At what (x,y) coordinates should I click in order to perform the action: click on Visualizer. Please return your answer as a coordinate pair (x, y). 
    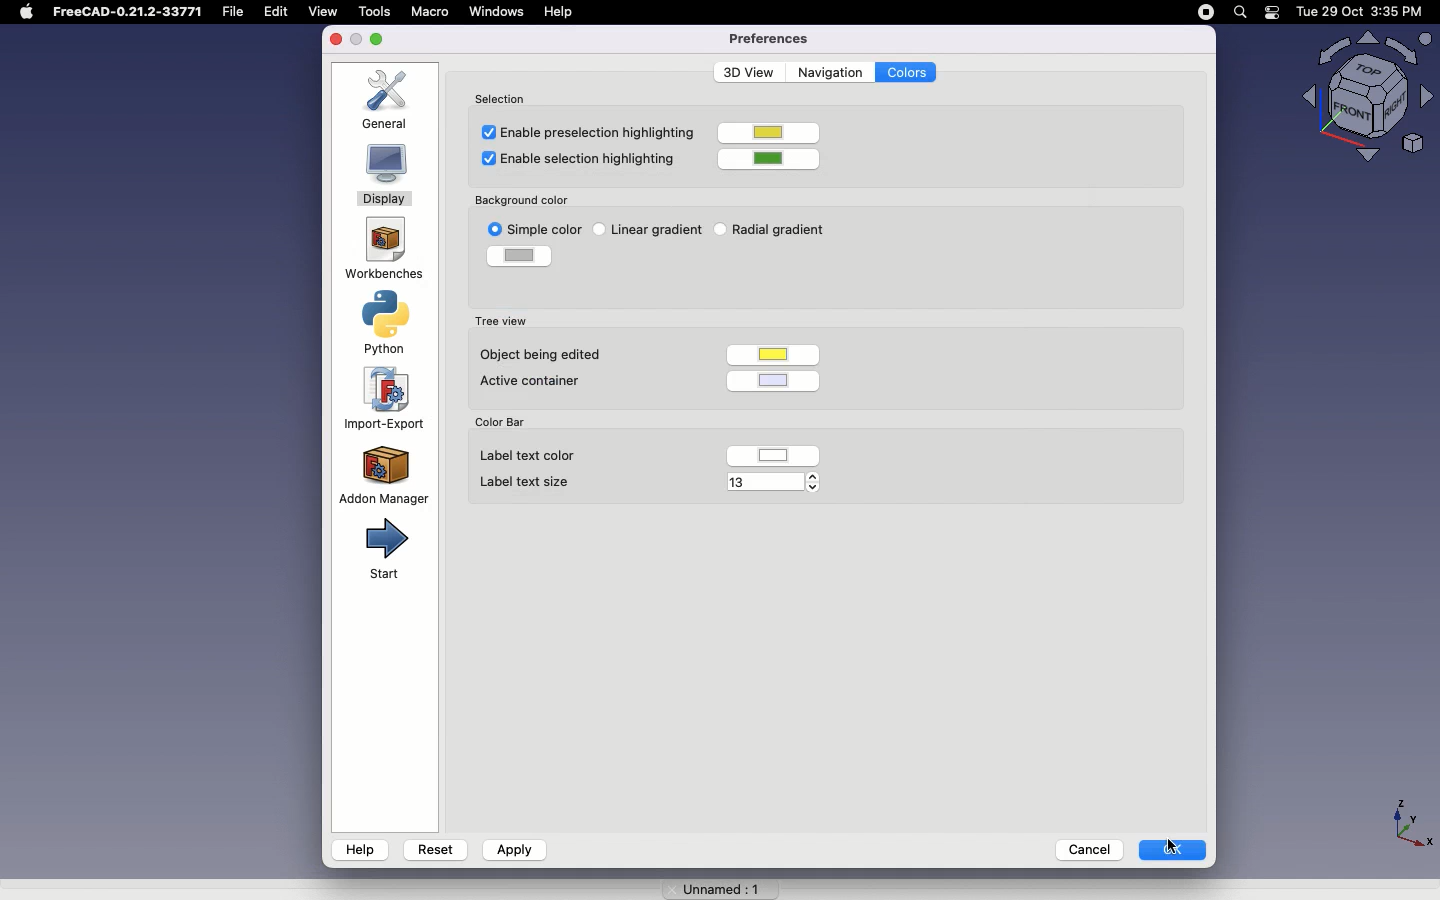
    Looking at the image, I should click on (1360, 98).